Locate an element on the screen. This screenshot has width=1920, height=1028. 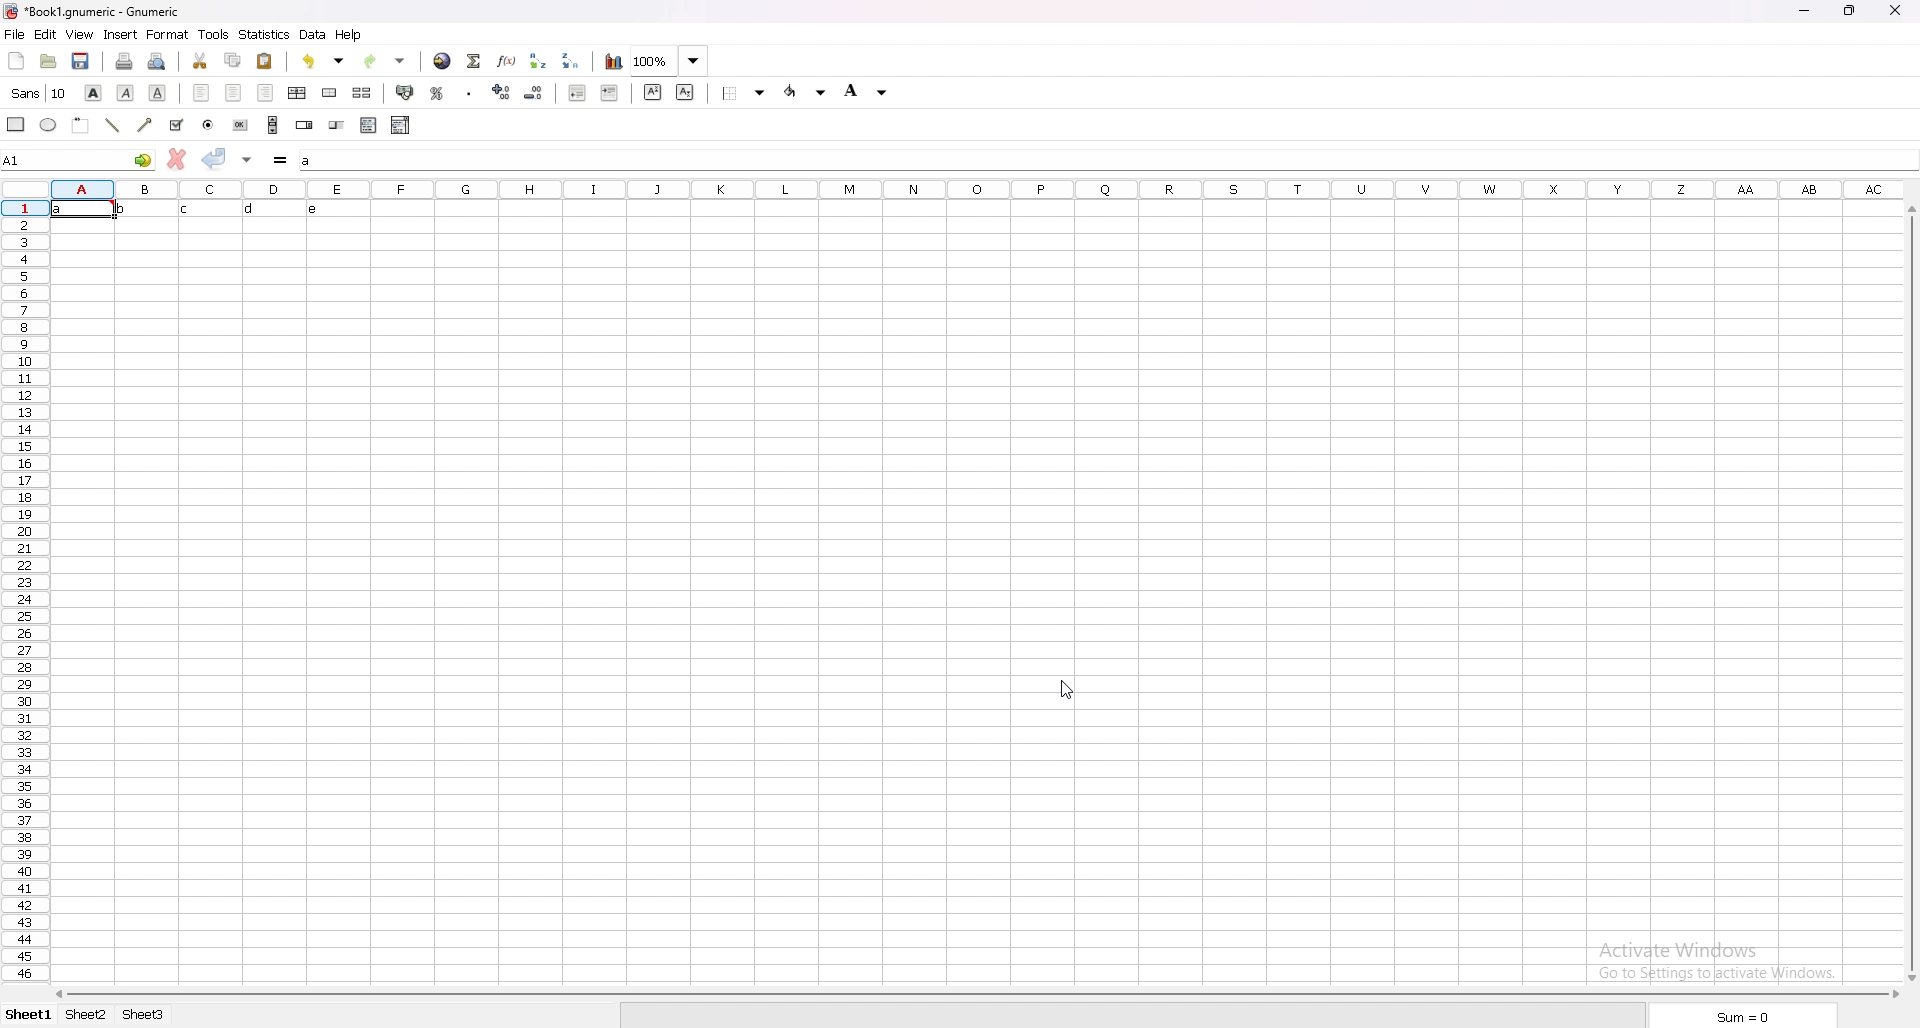
edit is located at coordinates (45, 34).